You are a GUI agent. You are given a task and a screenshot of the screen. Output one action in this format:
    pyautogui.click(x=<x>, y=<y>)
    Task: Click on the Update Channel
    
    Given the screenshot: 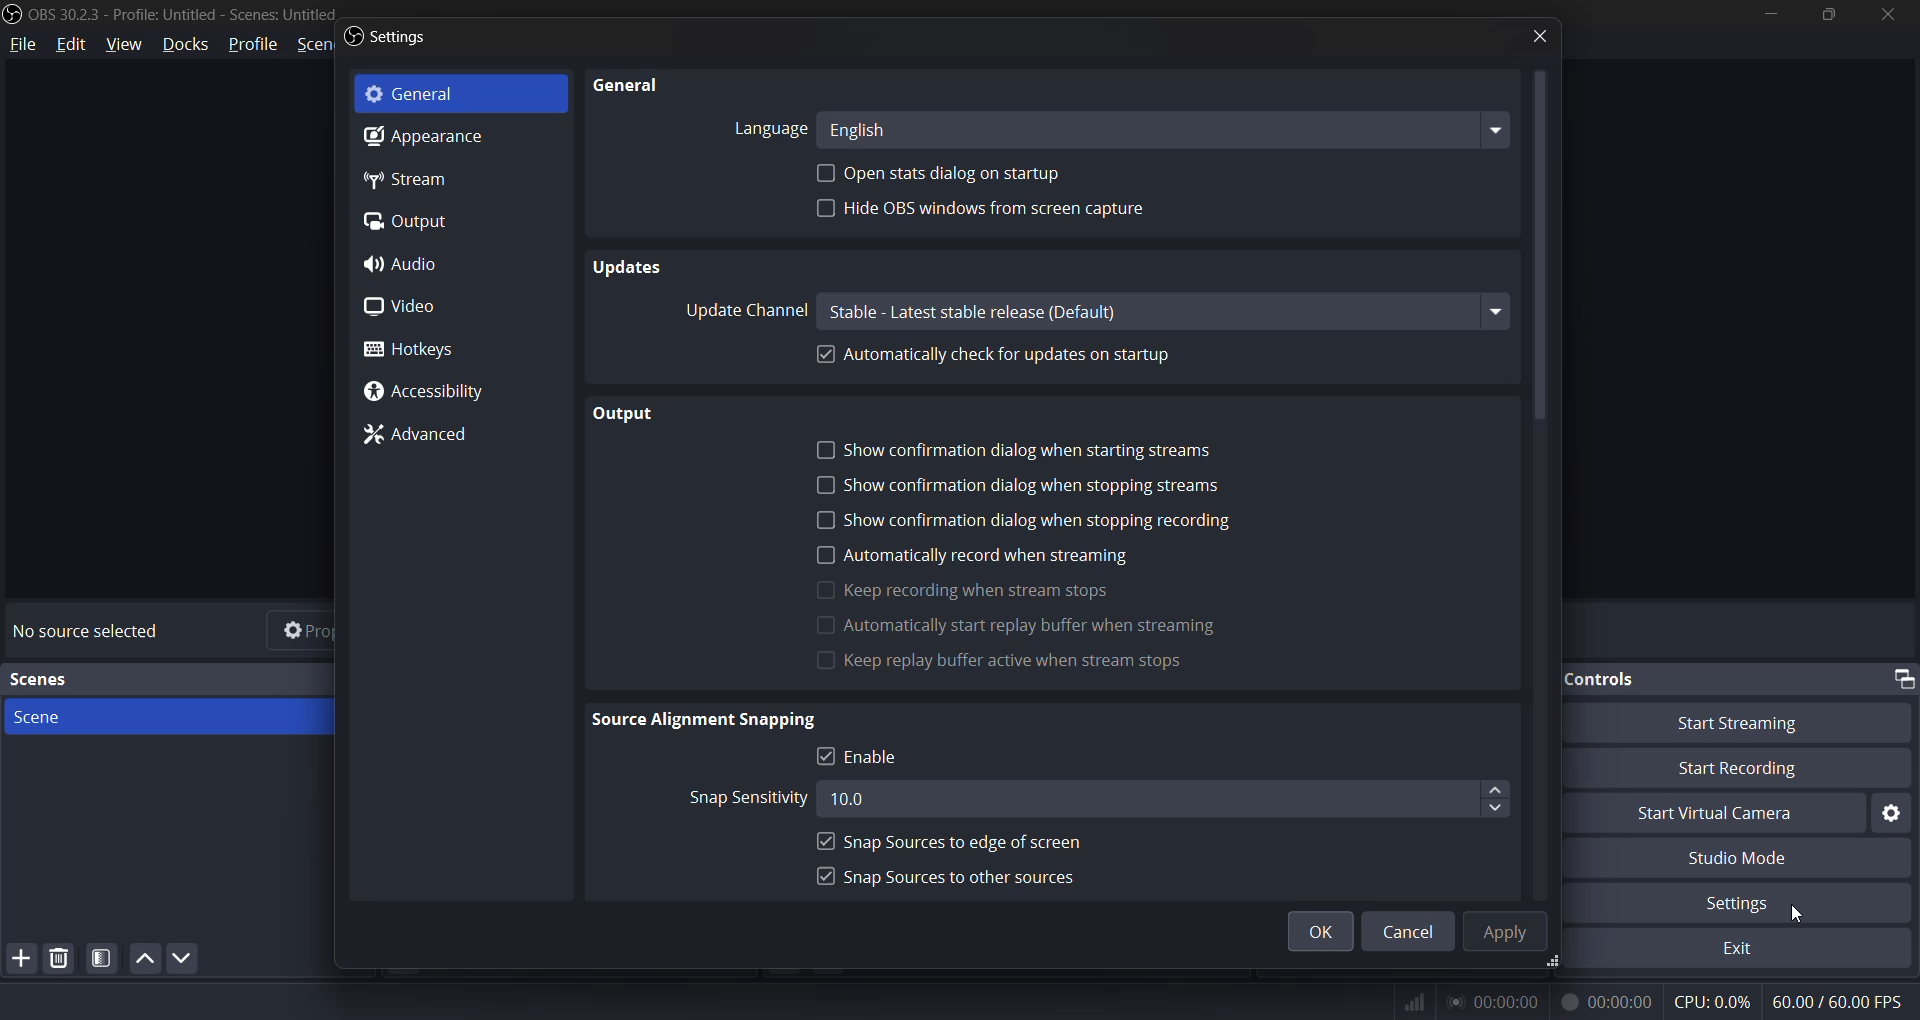 What is the action you would take?
    pyautogui.click(x=742, y=310)
    